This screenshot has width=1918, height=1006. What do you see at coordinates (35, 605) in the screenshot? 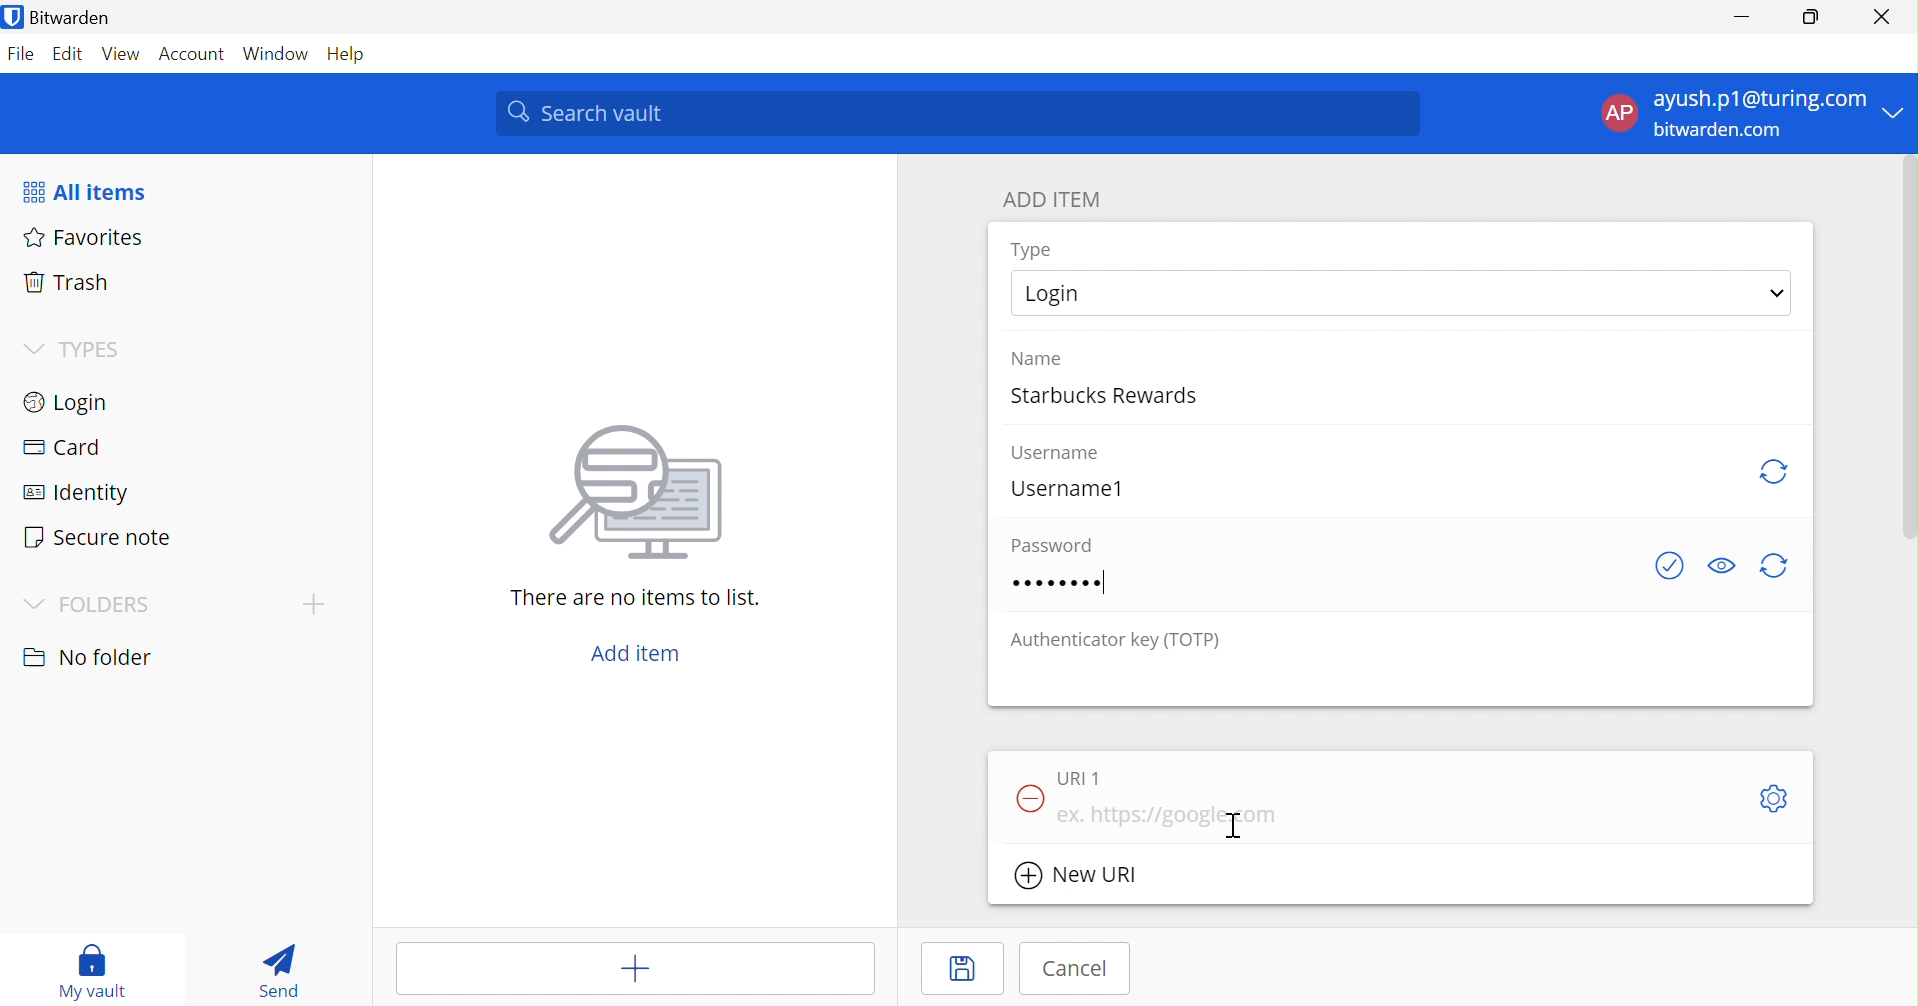
I see `Drop Down` at bounding box center [35, 605].